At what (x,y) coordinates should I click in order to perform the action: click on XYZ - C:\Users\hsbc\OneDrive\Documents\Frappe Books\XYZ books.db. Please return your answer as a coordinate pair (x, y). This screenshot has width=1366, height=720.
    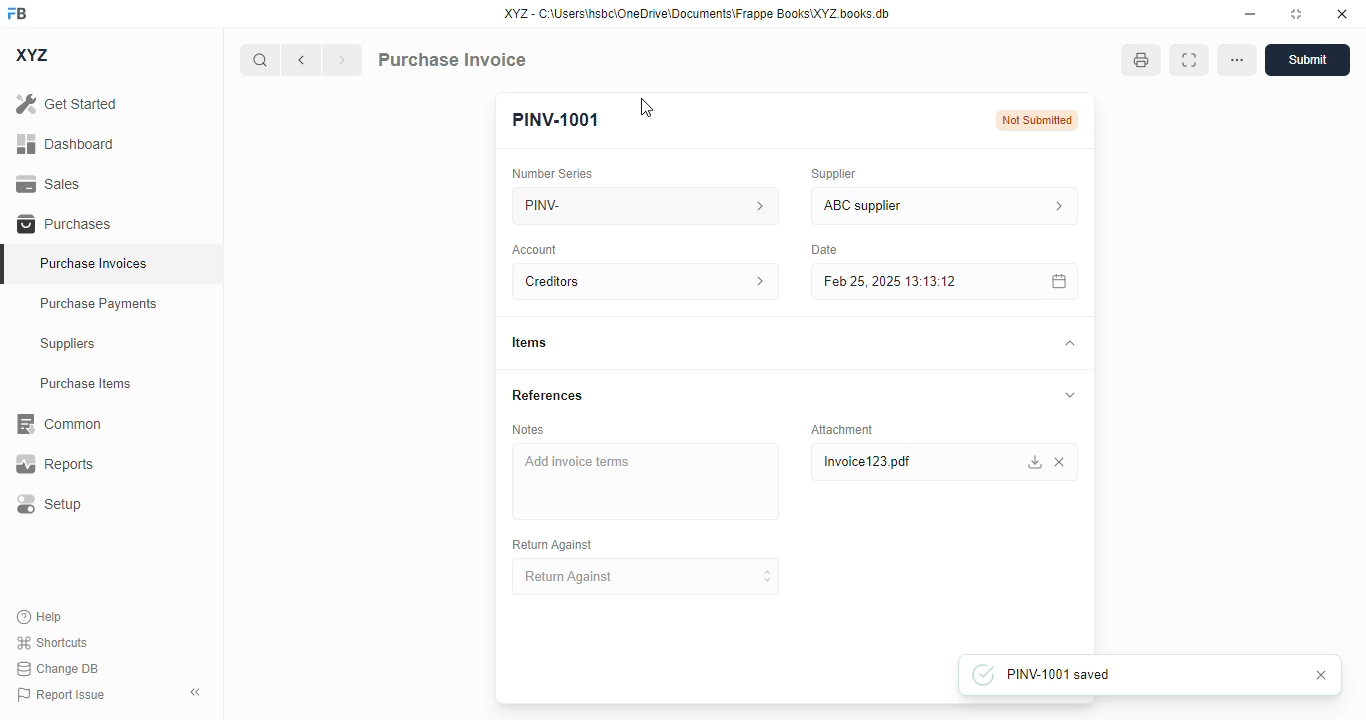
    Looking at the image, I should click on (697, 13).